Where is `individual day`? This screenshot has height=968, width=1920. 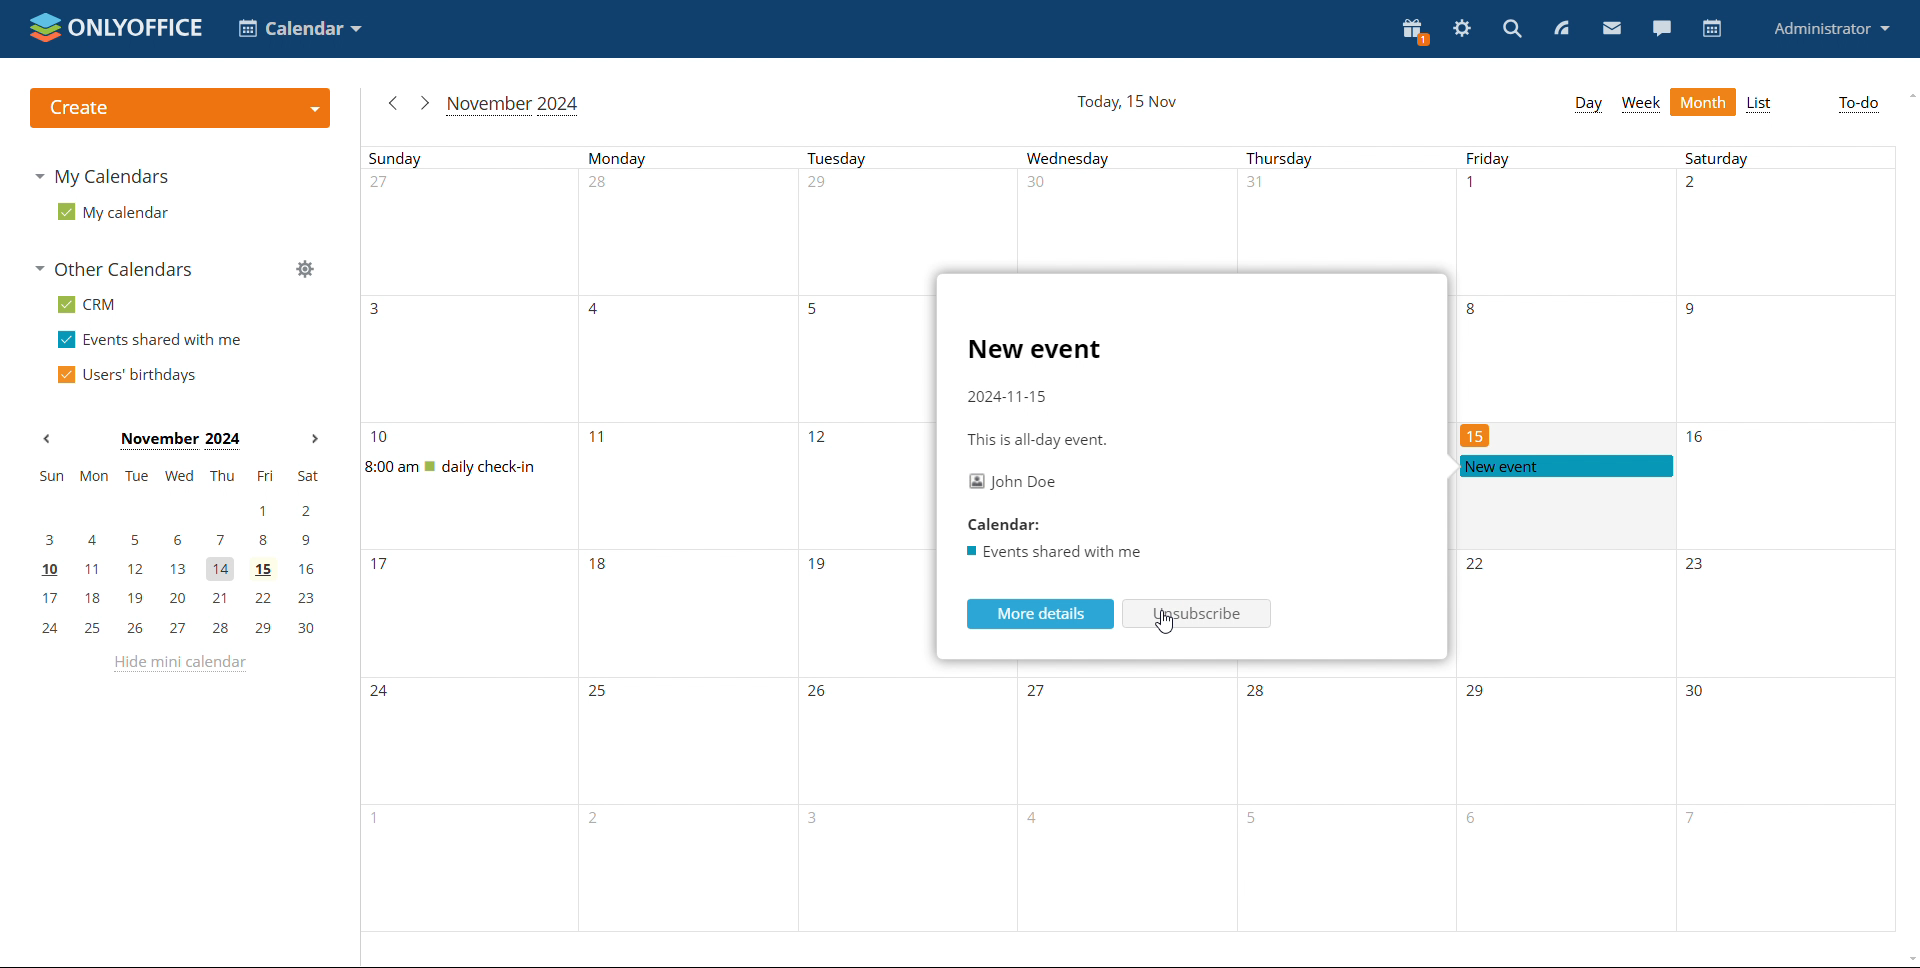 individual day is located at coordinates (910, 158).